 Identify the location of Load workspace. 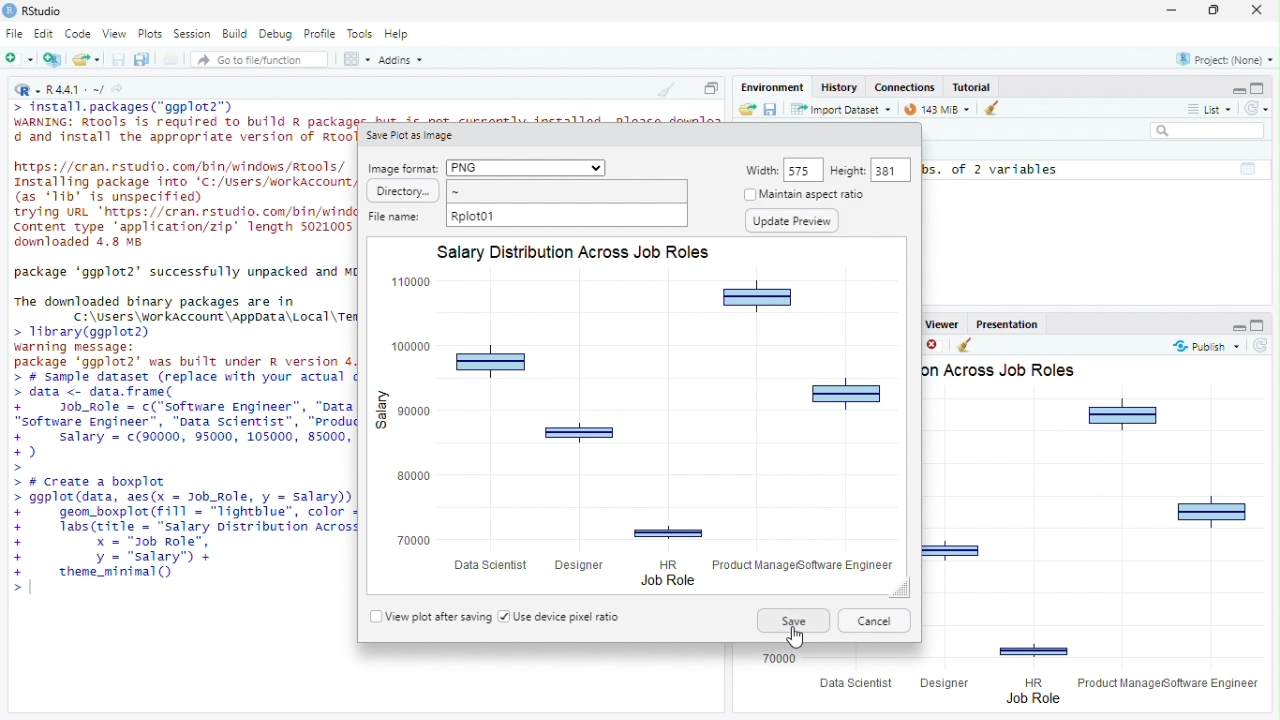
(745, 108).